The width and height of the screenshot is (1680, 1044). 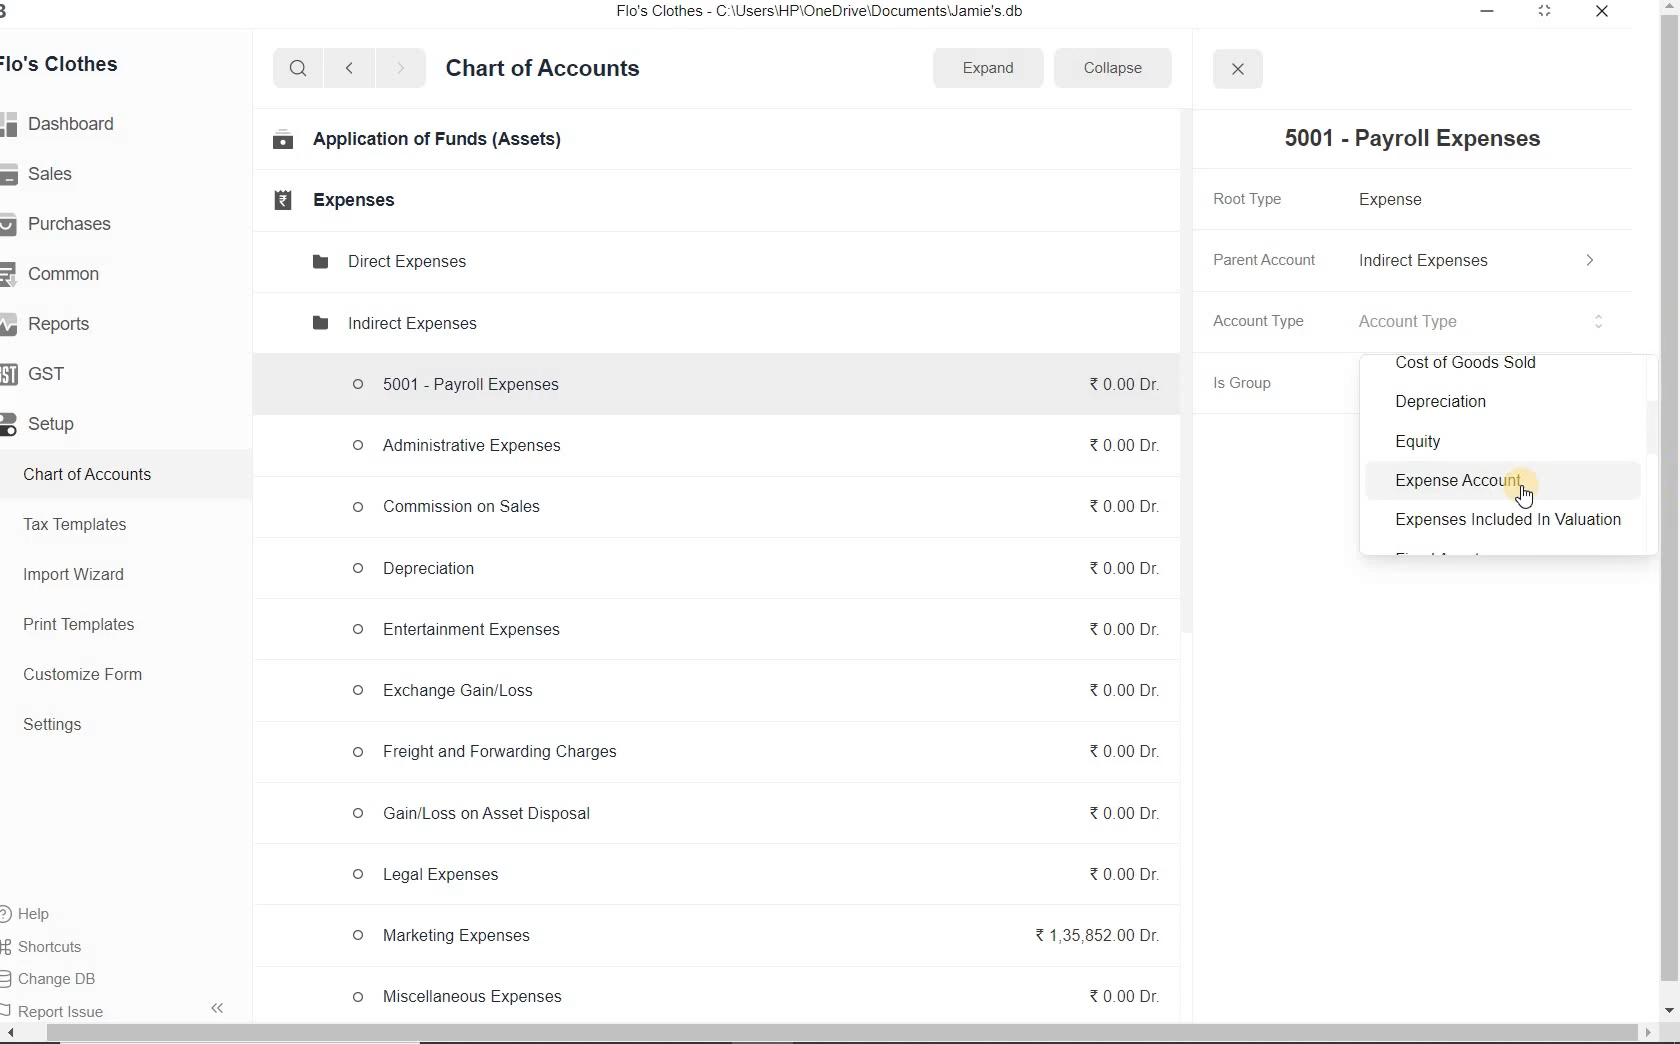 What do you see at coordinates (1264, 320) in the screenshot?
I see `Account Type` at bounding box center [1264, 320].